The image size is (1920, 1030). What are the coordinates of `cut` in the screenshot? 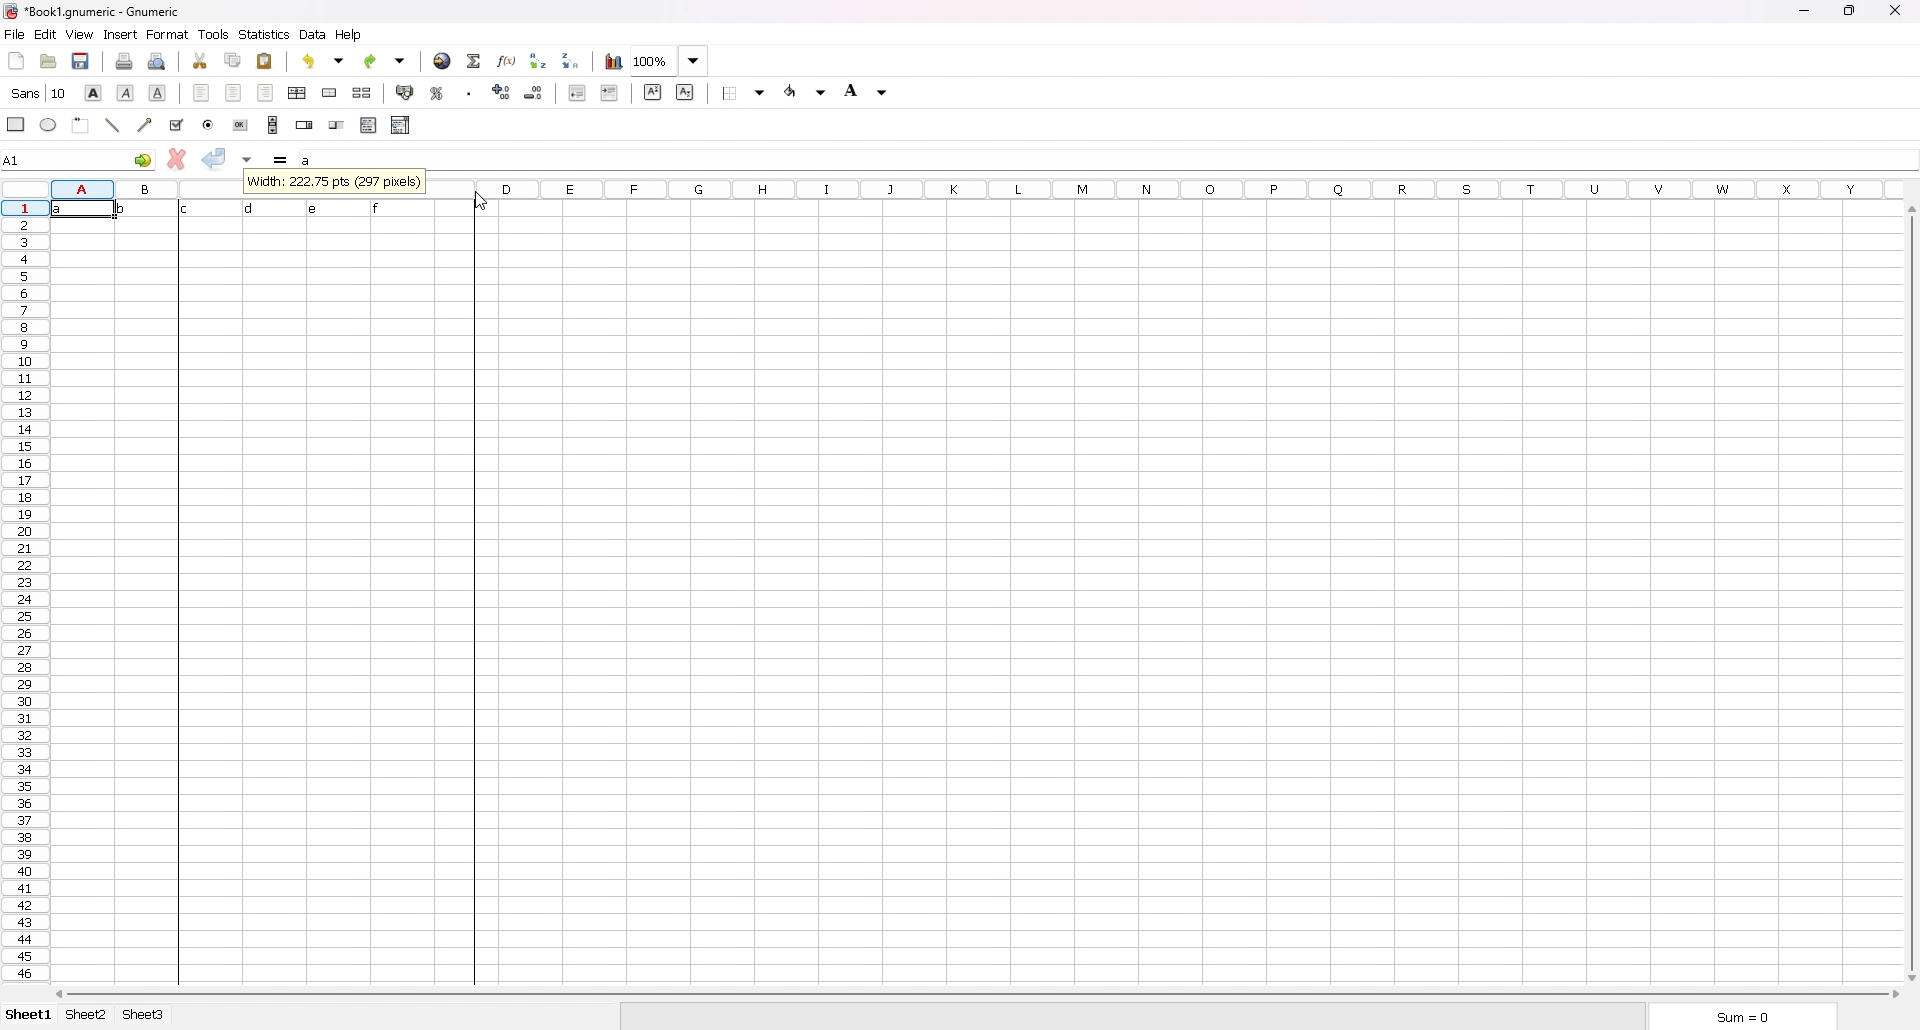 It's located at (201, 60).